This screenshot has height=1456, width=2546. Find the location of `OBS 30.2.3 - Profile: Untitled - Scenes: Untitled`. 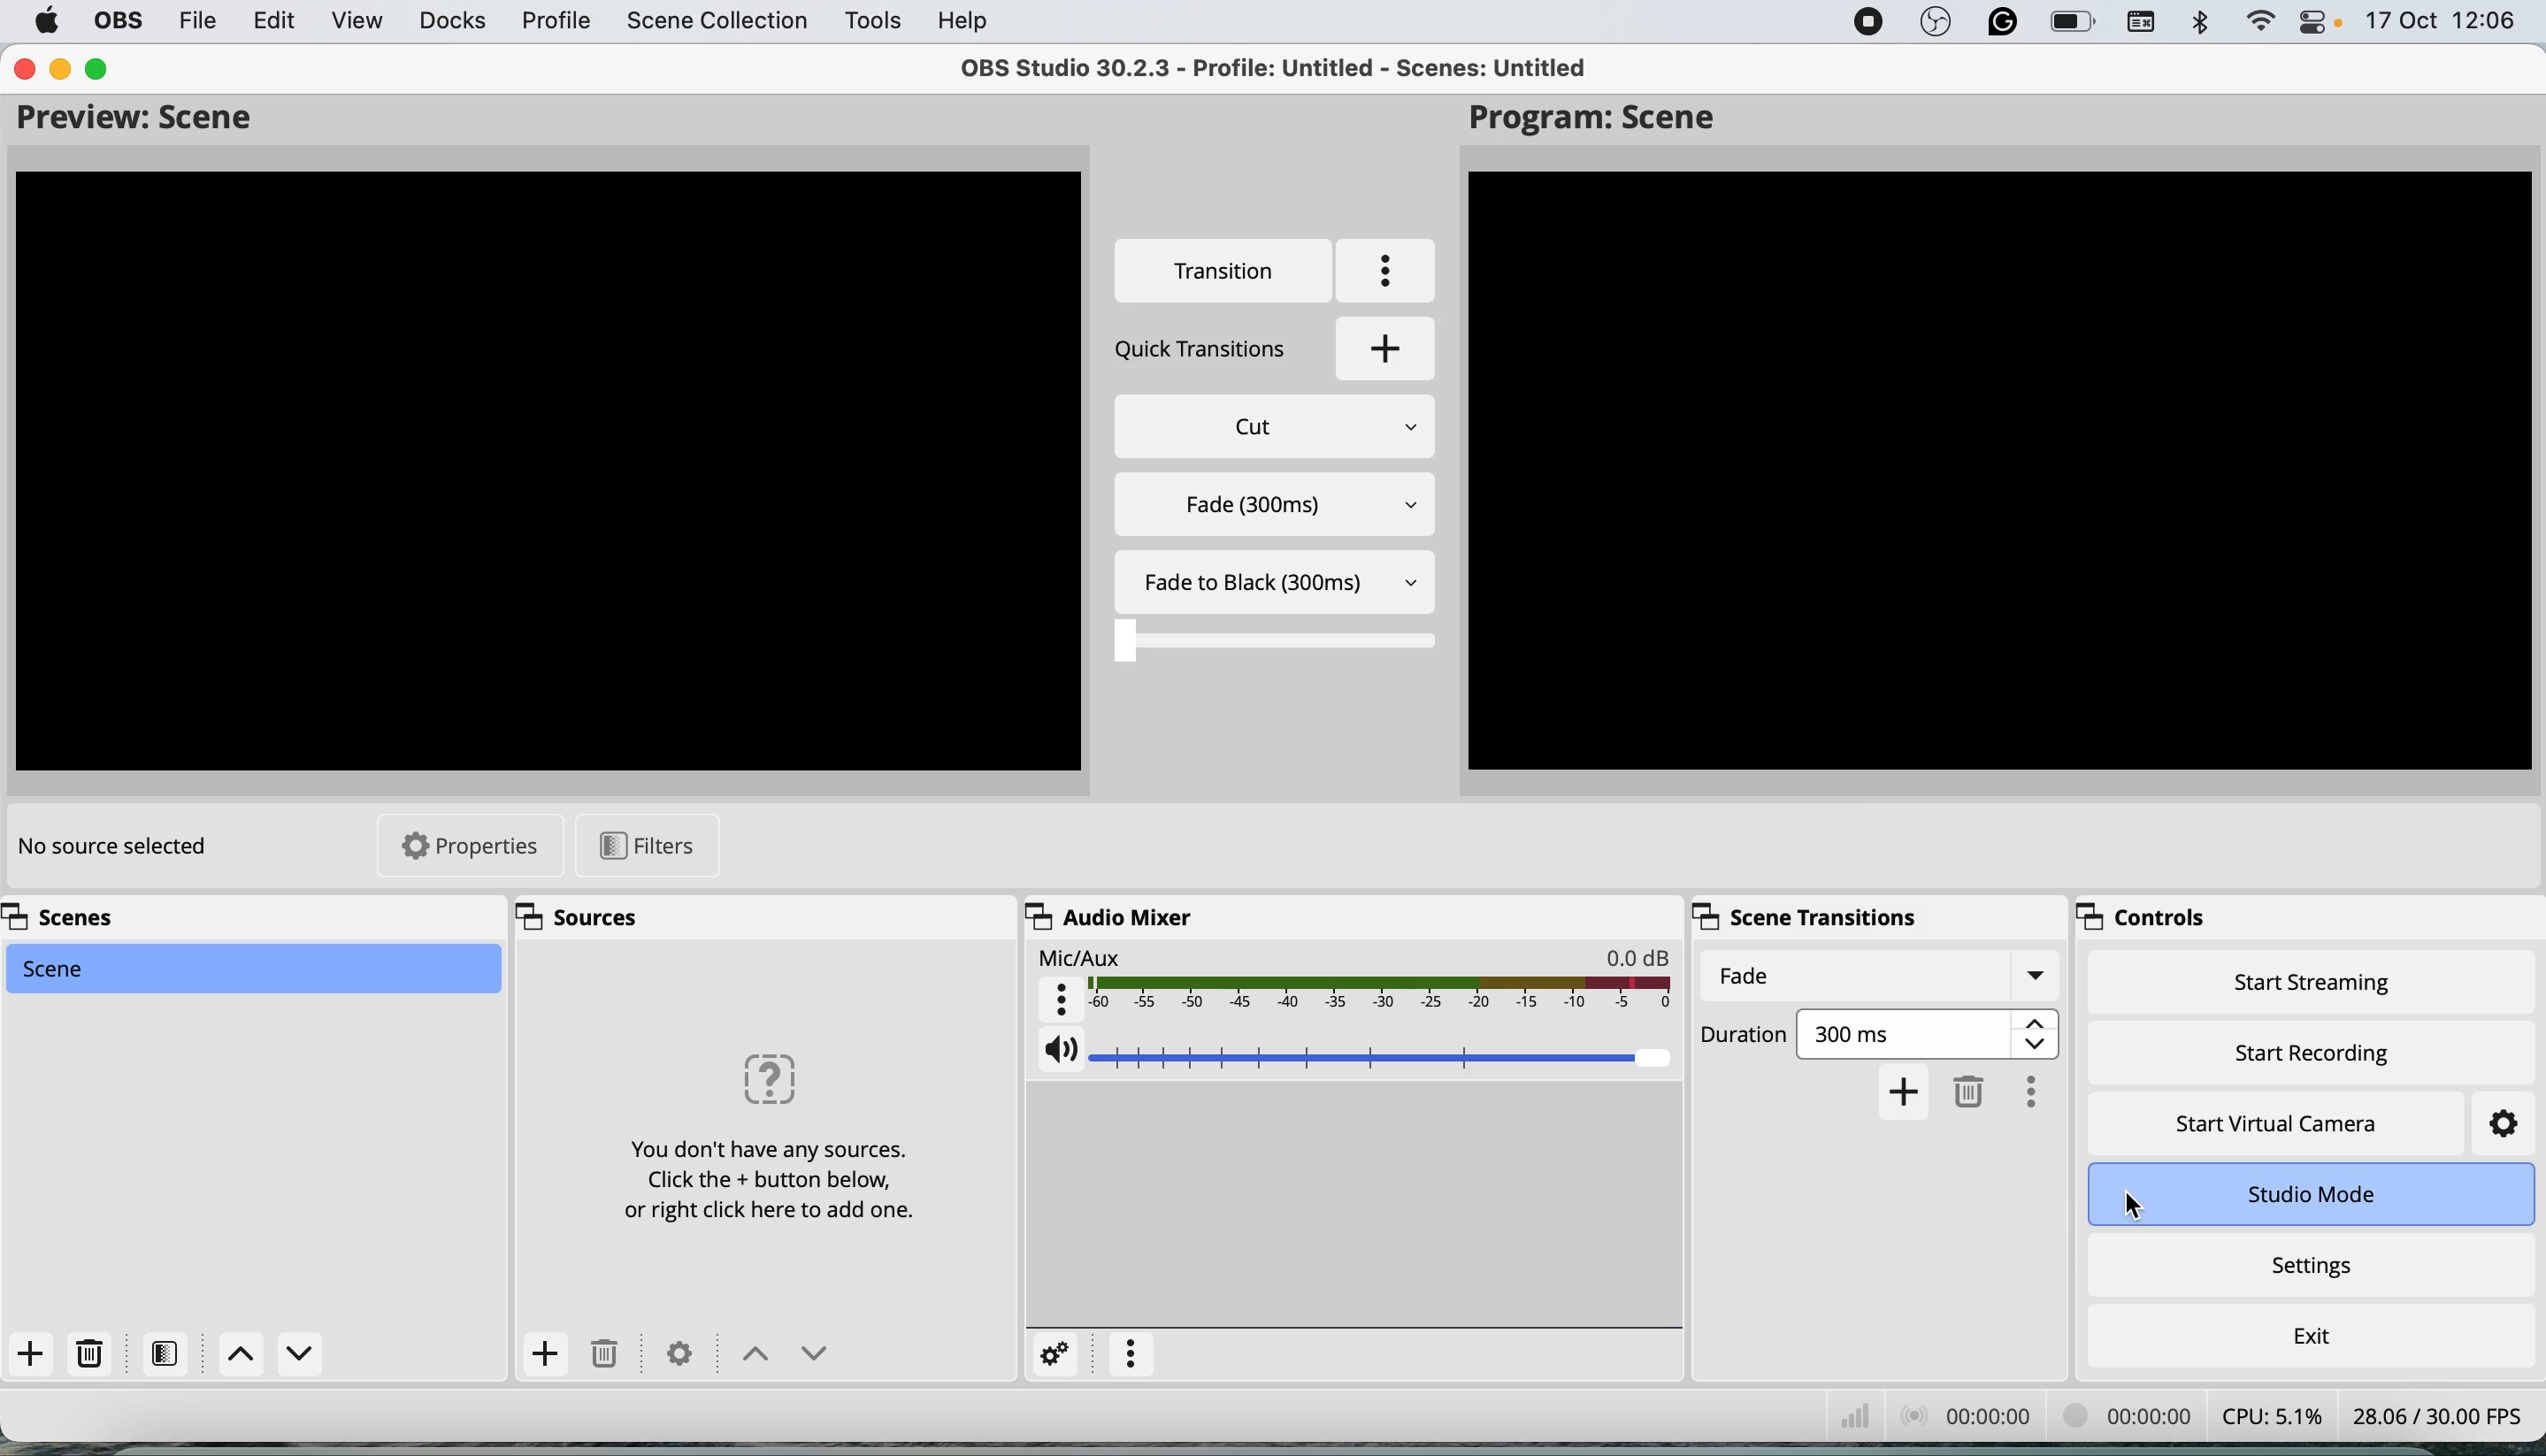

OBS 30.2.3 - Profile: Untitled - Scenes: Untitled is located at coordinates (1278, 67).